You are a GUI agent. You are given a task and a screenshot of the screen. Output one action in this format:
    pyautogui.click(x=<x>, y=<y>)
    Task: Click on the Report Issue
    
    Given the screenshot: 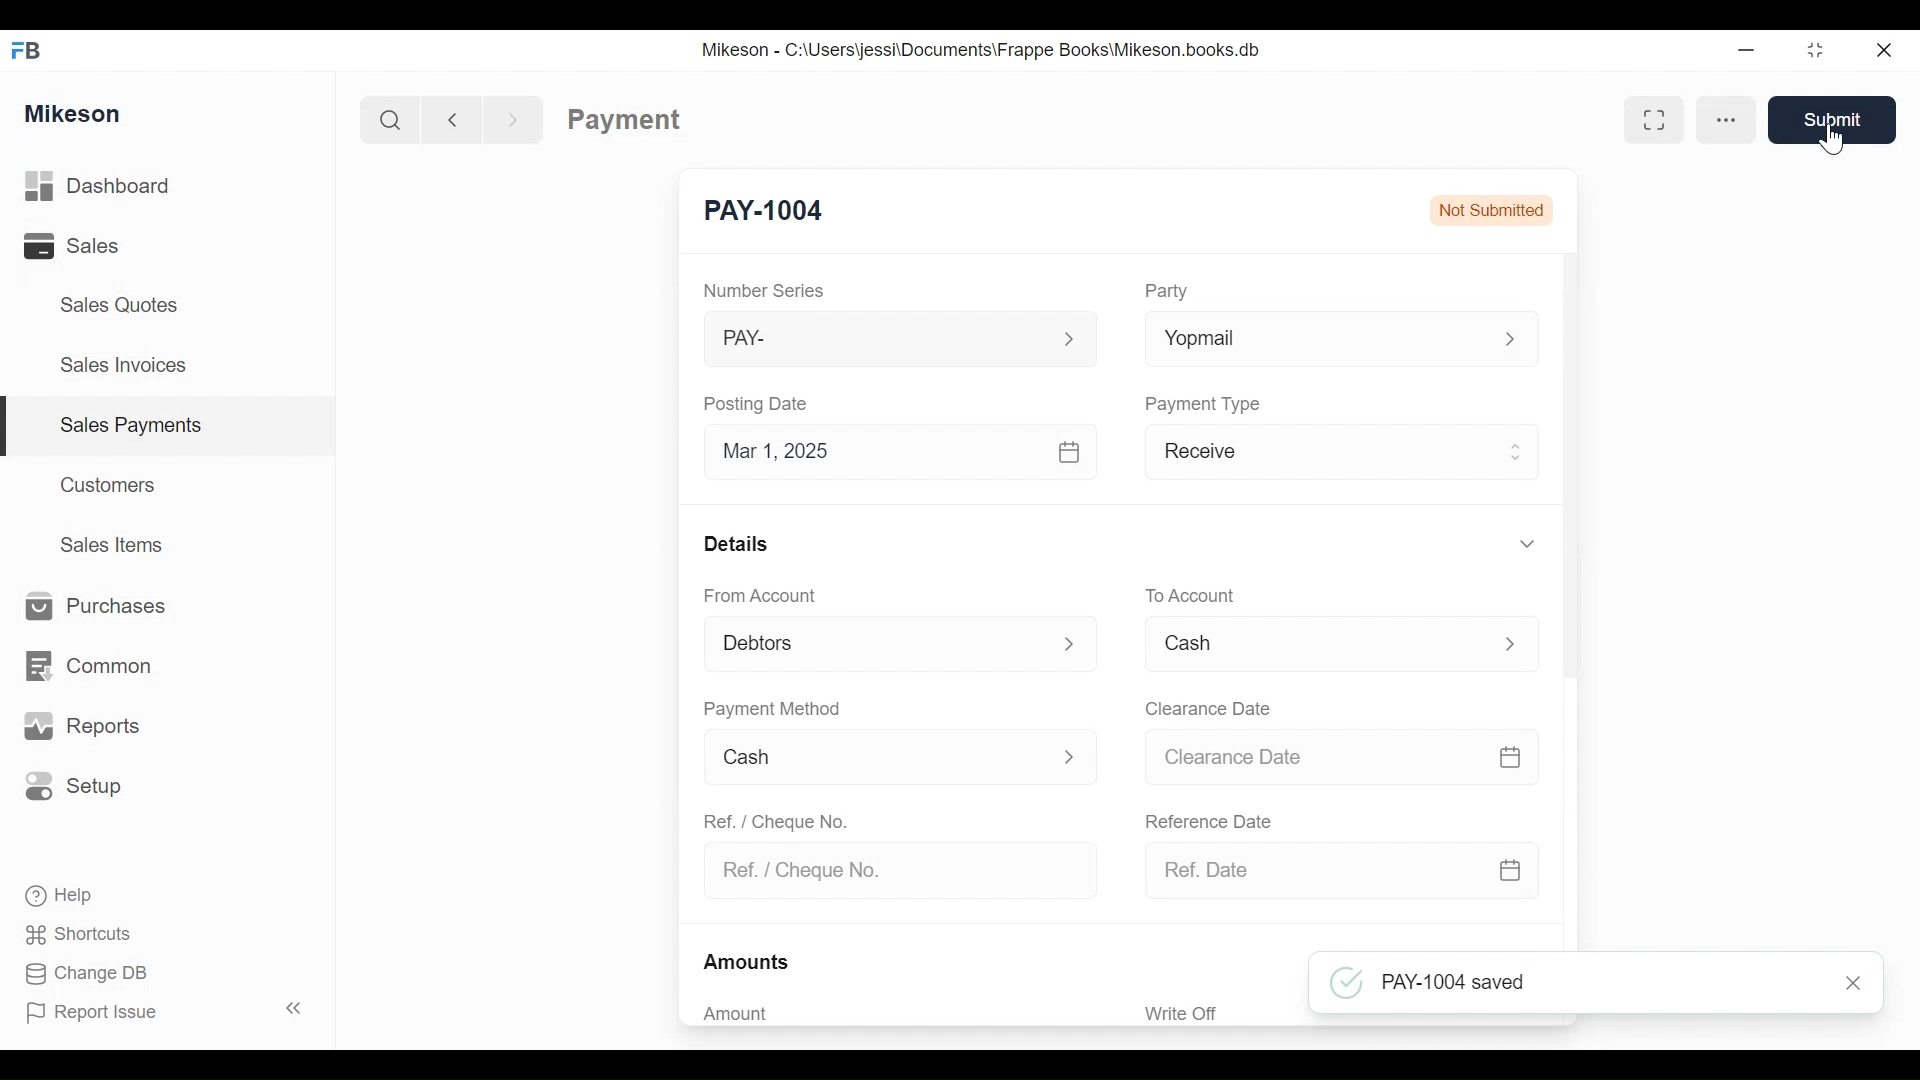 What is the action you would take?
    pyautogui.click(x=101, y=1013)
    